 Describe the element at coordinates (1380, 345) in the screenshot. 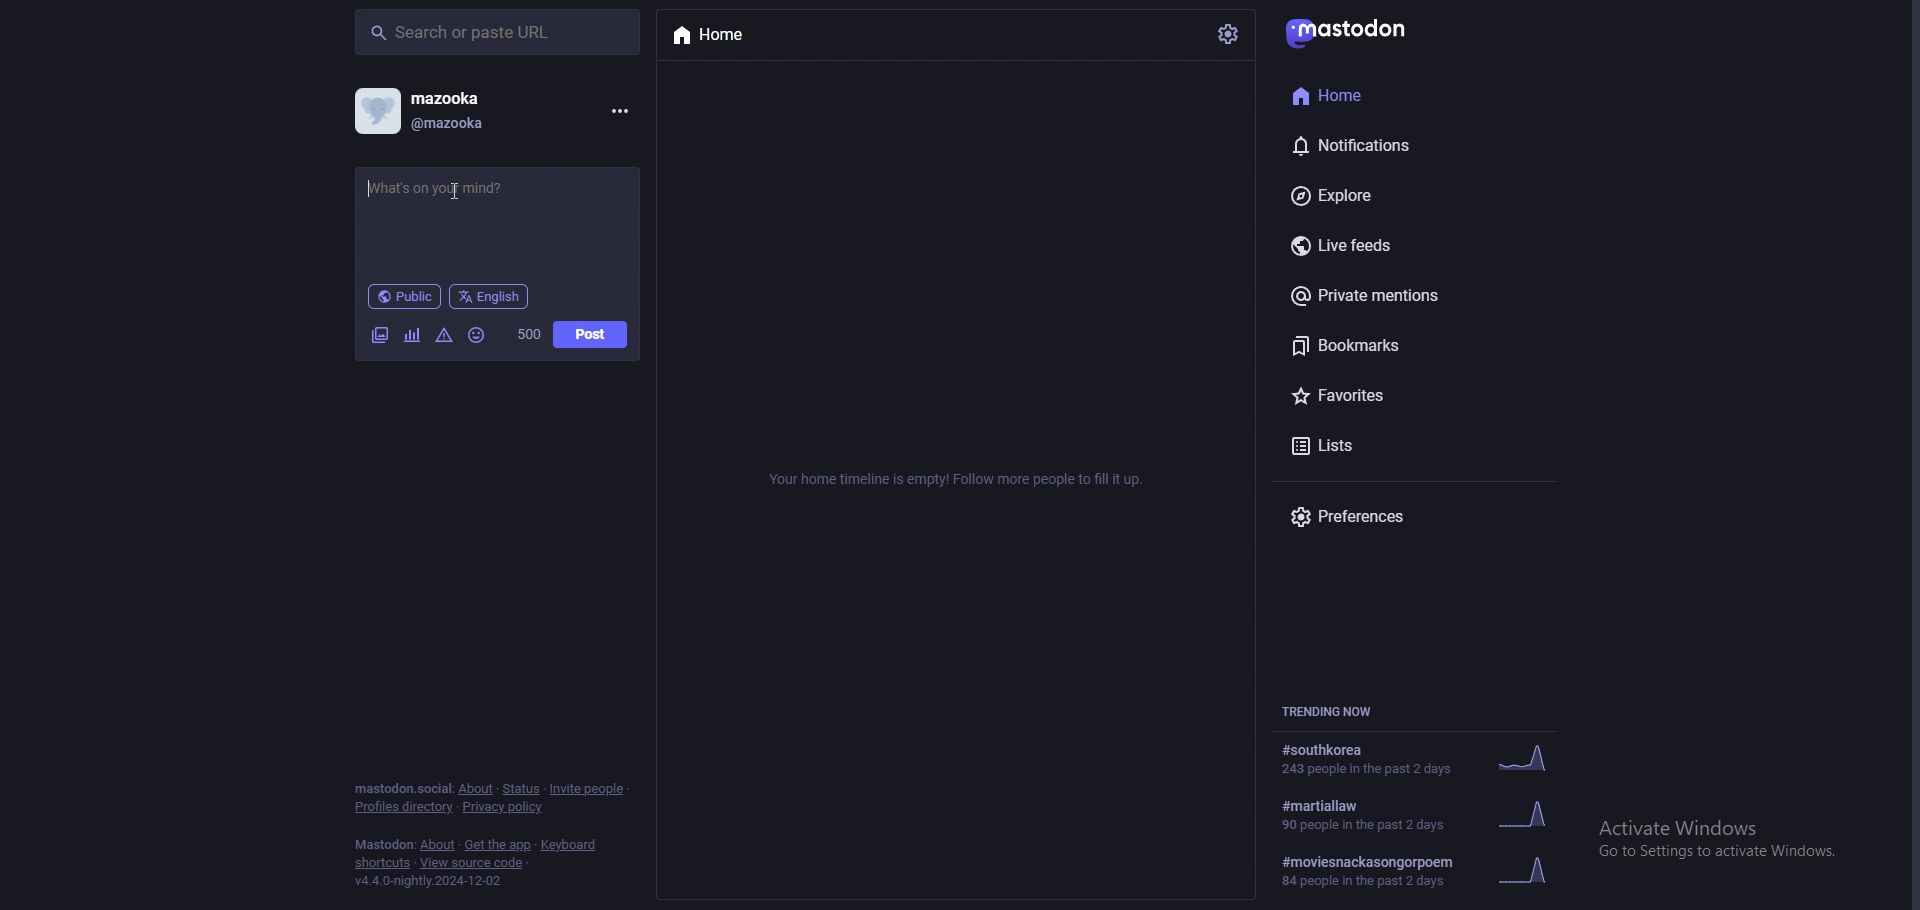

I see `bookmarks` at that location.